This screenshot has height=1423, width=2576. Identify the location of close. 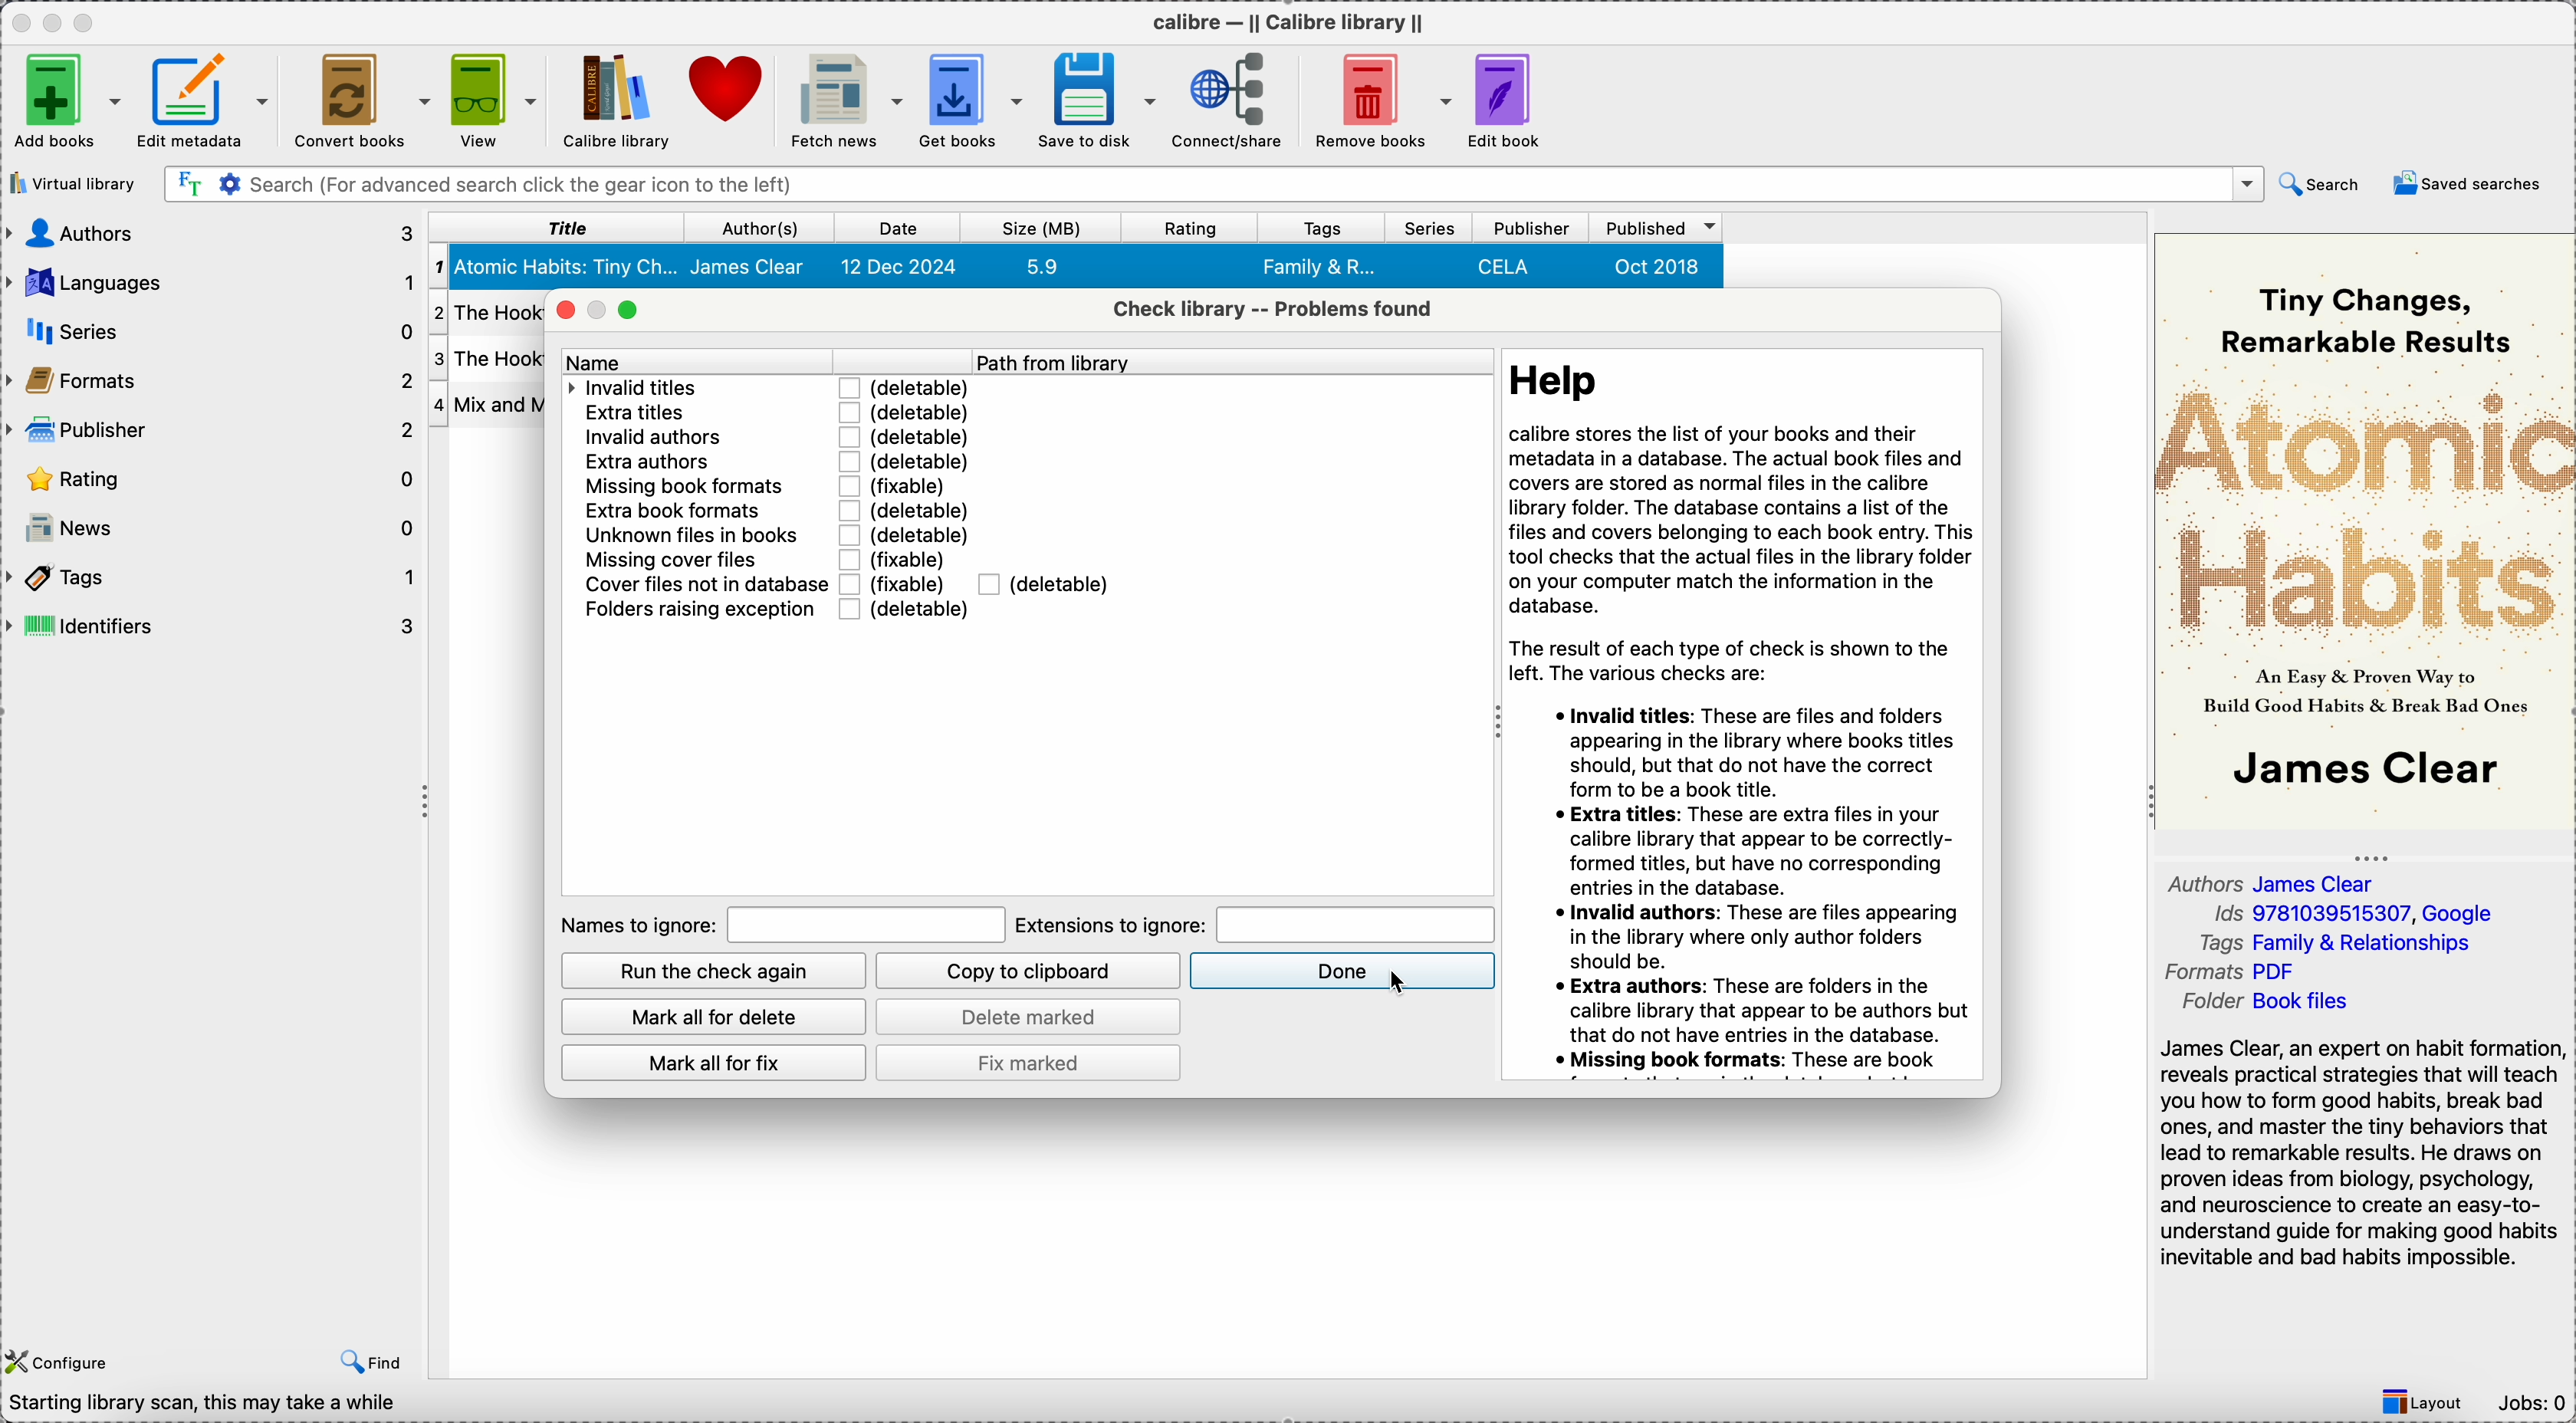
(2208, 184).